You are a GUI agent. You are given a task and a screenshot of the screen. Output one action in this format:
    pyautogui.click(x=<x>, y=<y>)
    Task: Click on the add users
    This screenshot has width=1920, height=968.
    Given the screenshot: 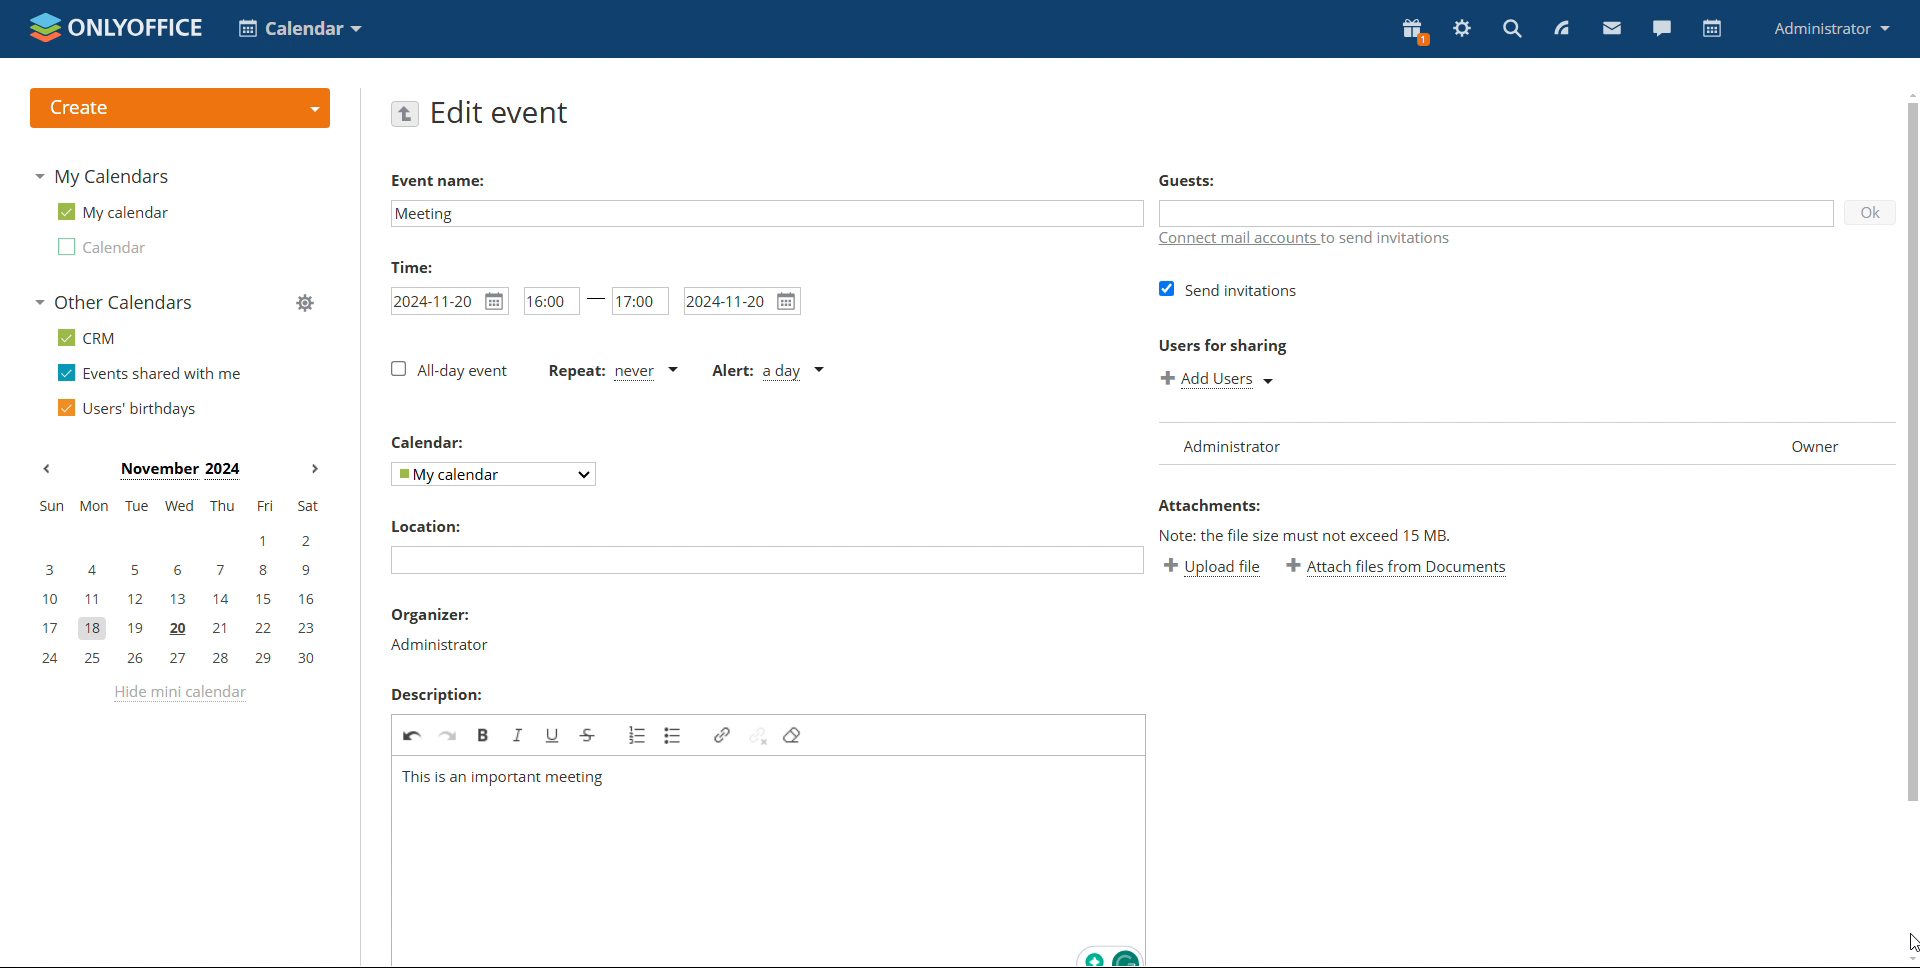 What is the action you would take?
    pyautogui.click(x=1216, y=381)
    